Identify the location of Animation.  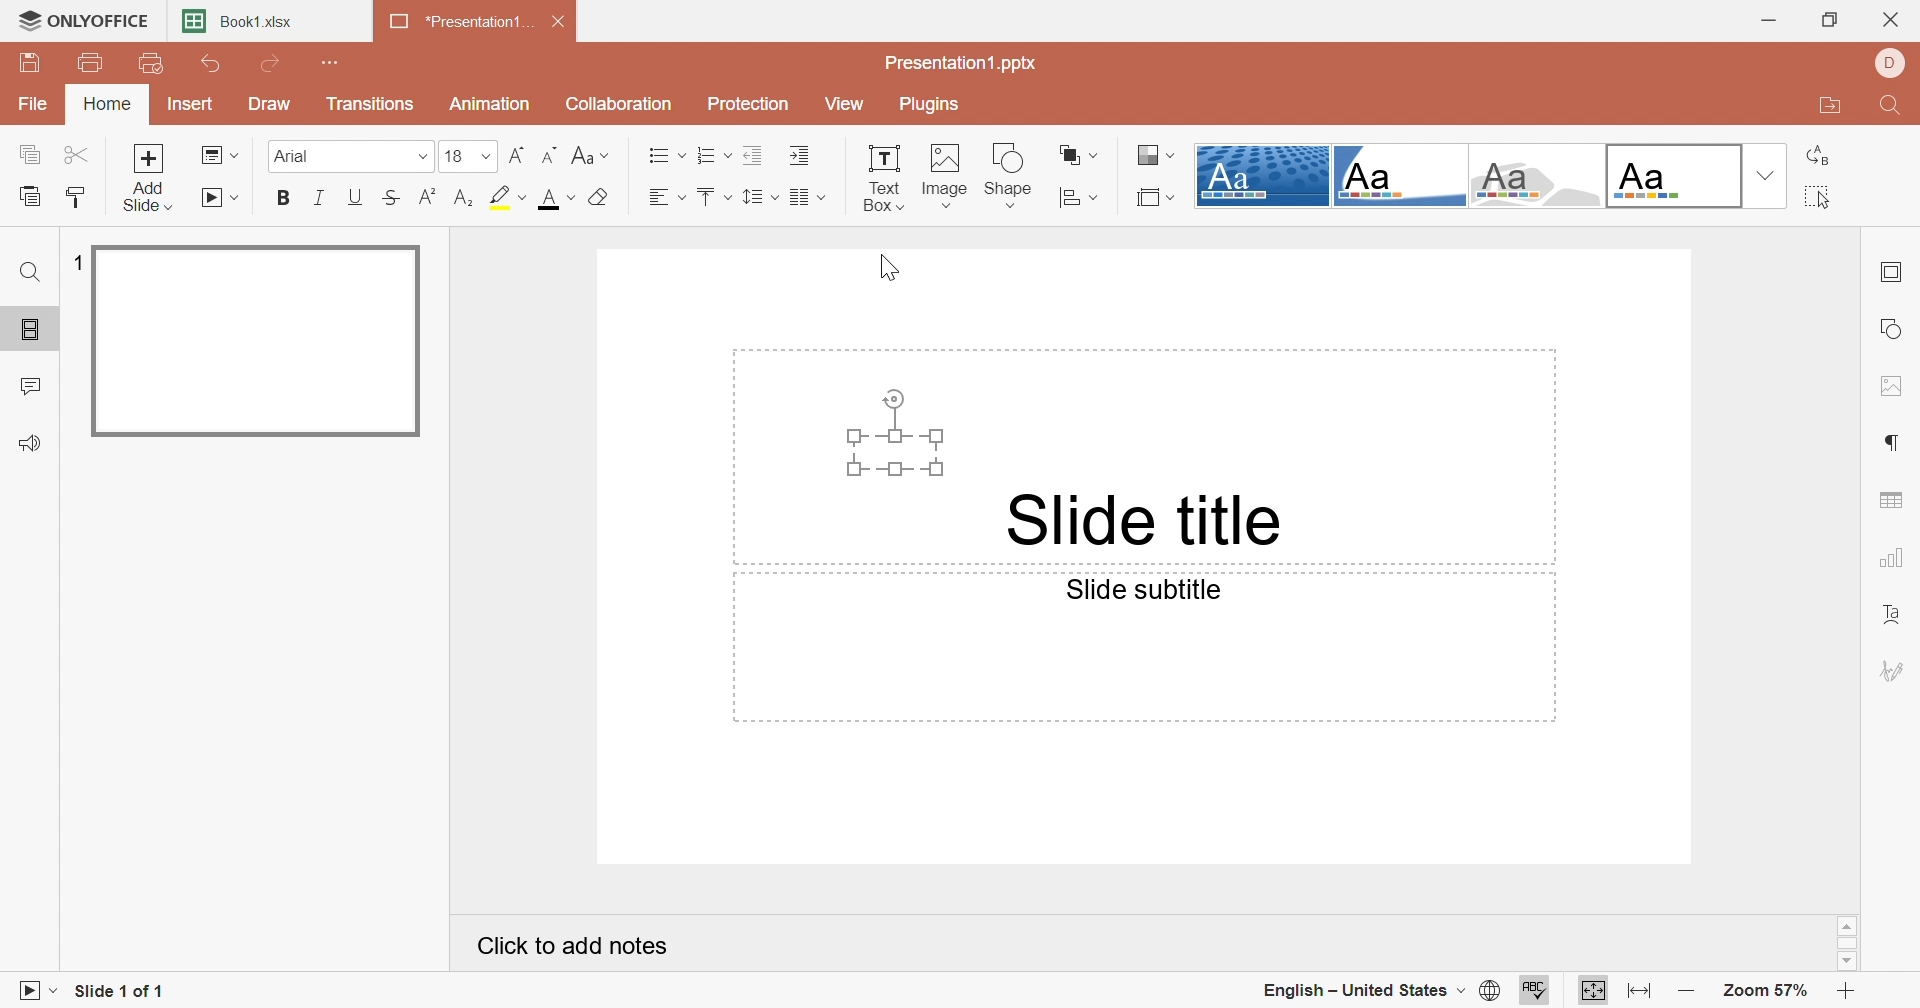
(493, 104).